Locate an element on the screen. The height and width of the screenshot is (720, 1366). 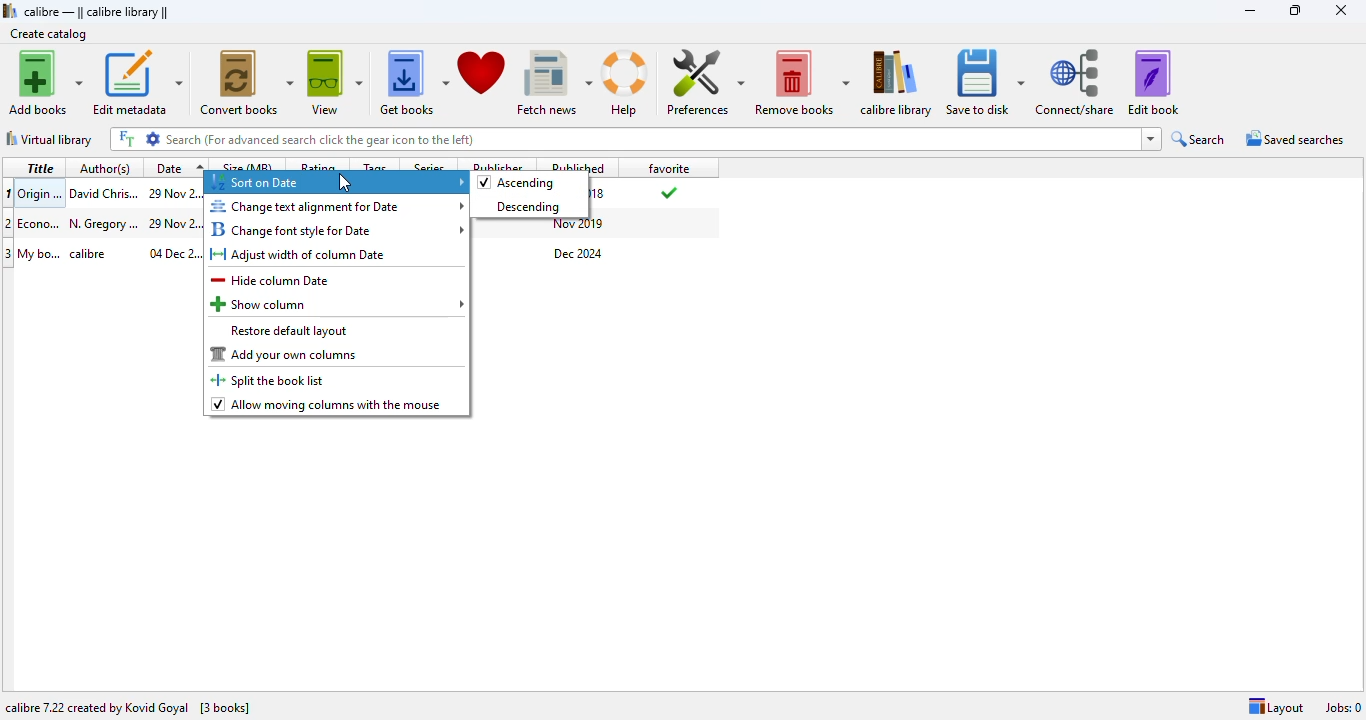
convert books is located at coordinates (247, 83).